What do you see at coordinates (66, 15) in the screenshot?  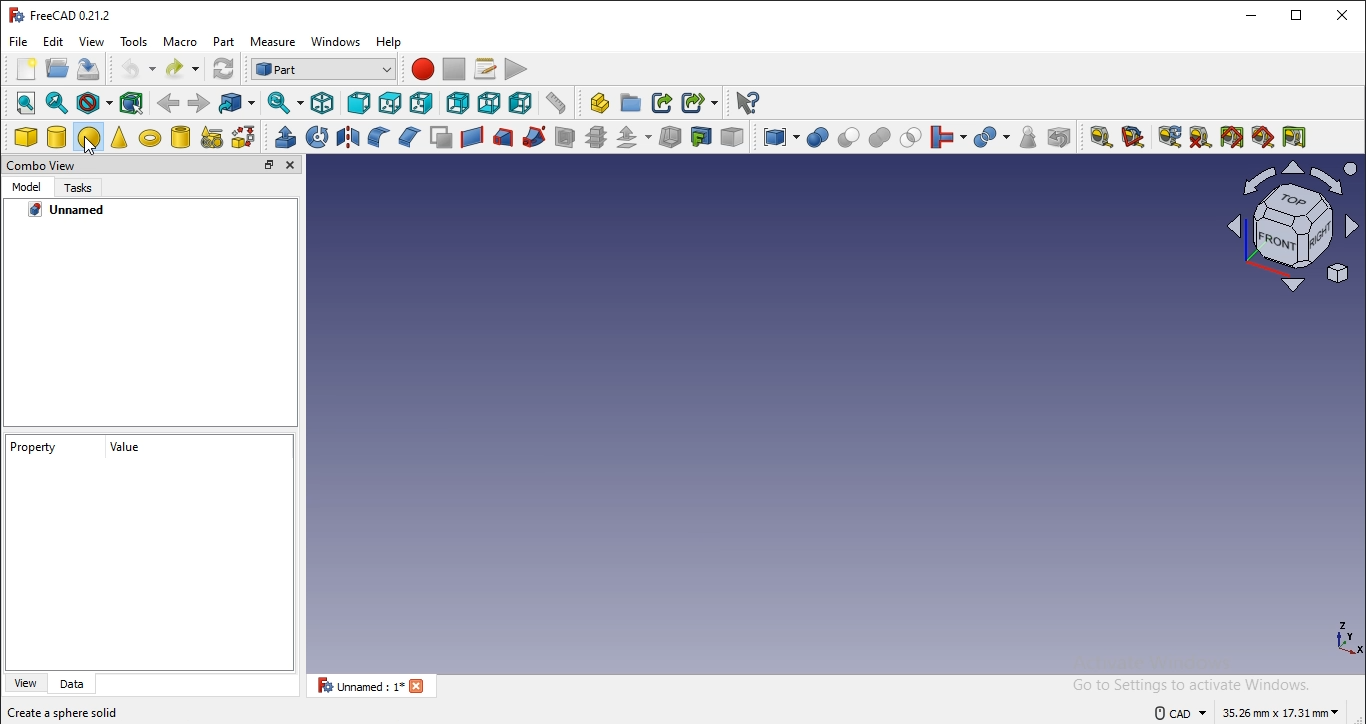 I see `freecad 0.21.2` at bounding box center [66, 15].